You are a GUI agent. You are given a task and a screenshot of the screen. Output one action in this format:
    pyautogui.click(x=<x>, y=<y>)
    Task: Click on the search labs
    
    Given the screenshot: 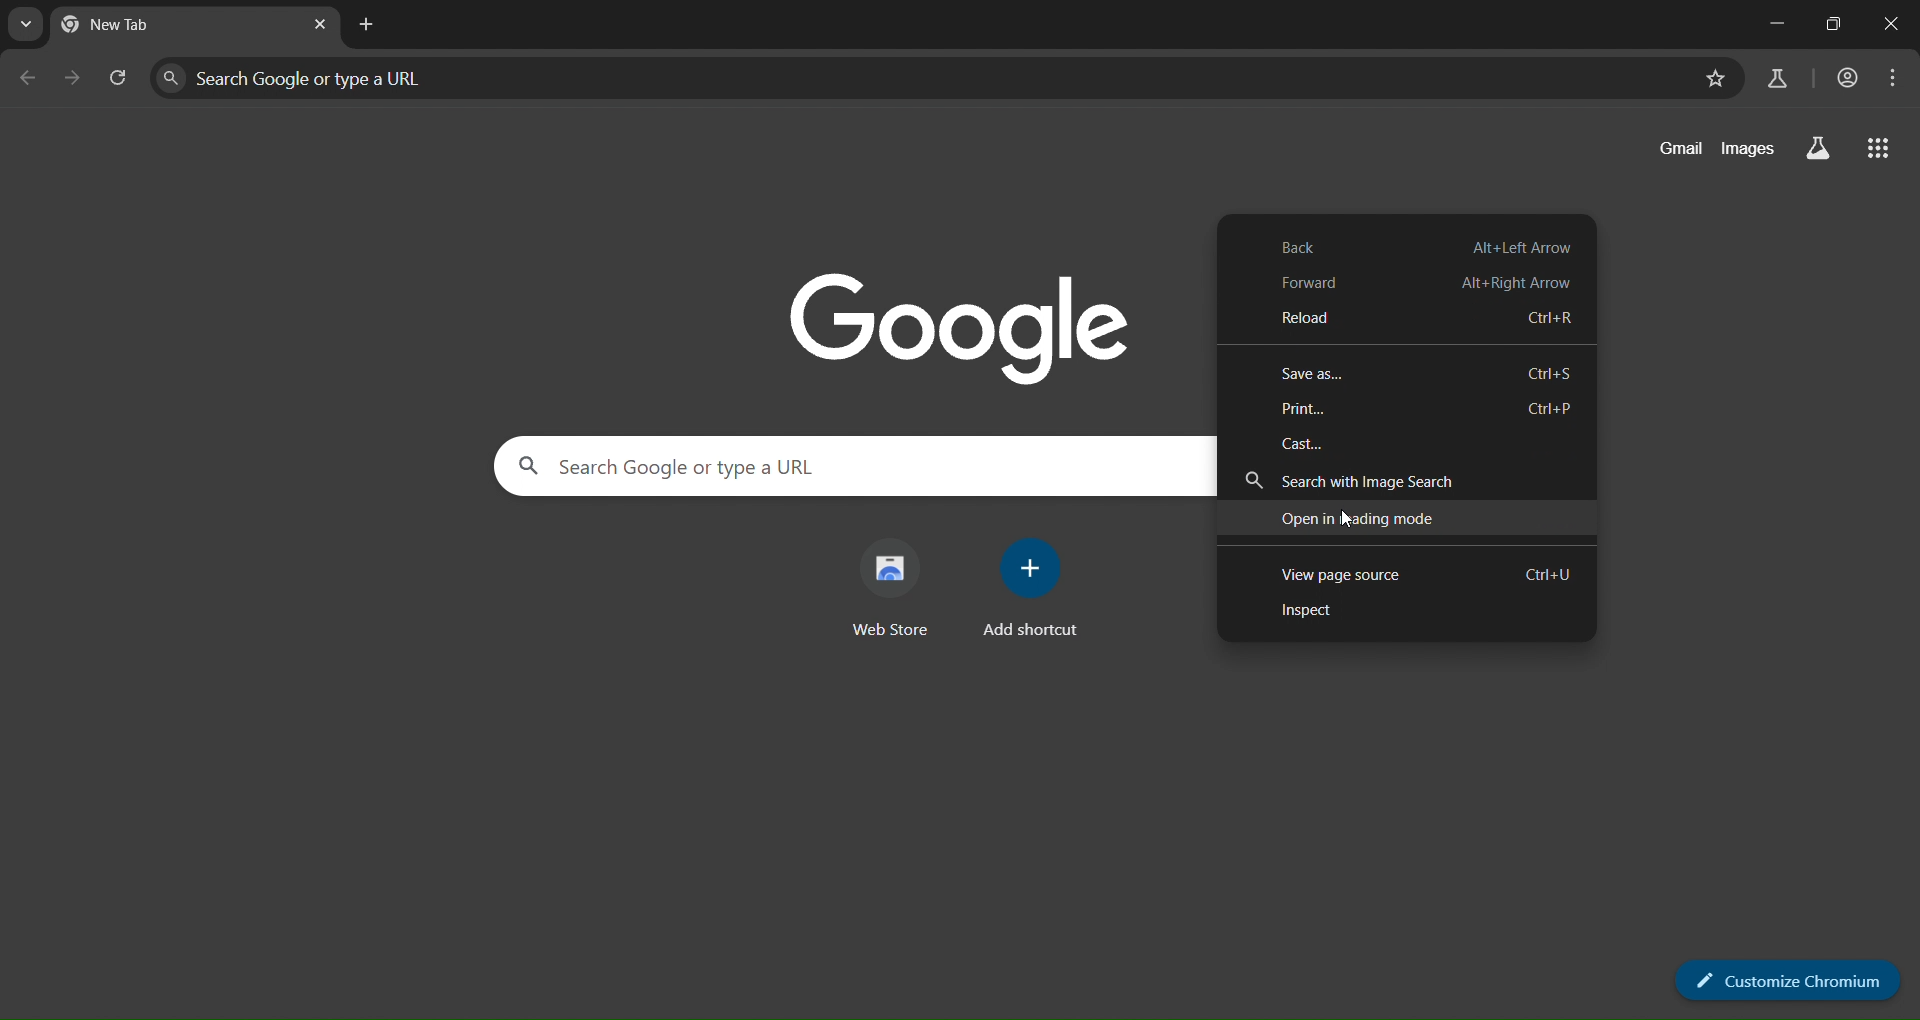 What is the action you would take?
    pyautogui.click(x=1780, y=79)
    